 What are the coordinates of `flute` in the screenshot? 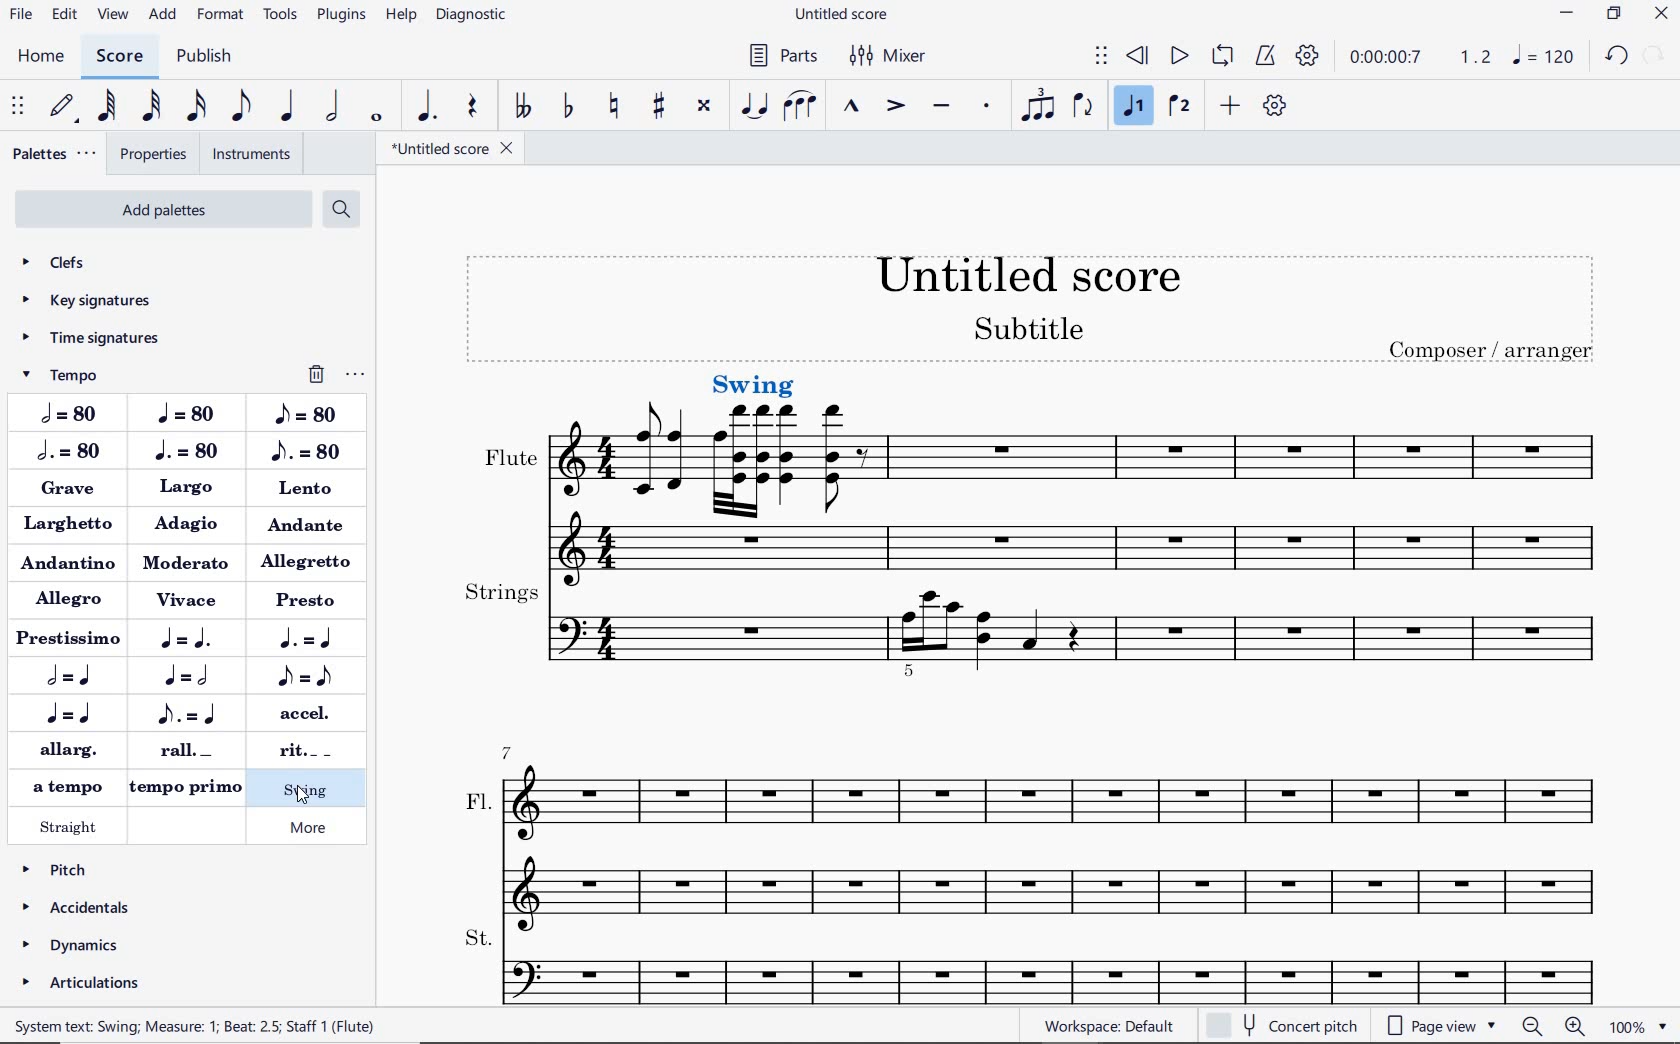 It's located at (580, 485).